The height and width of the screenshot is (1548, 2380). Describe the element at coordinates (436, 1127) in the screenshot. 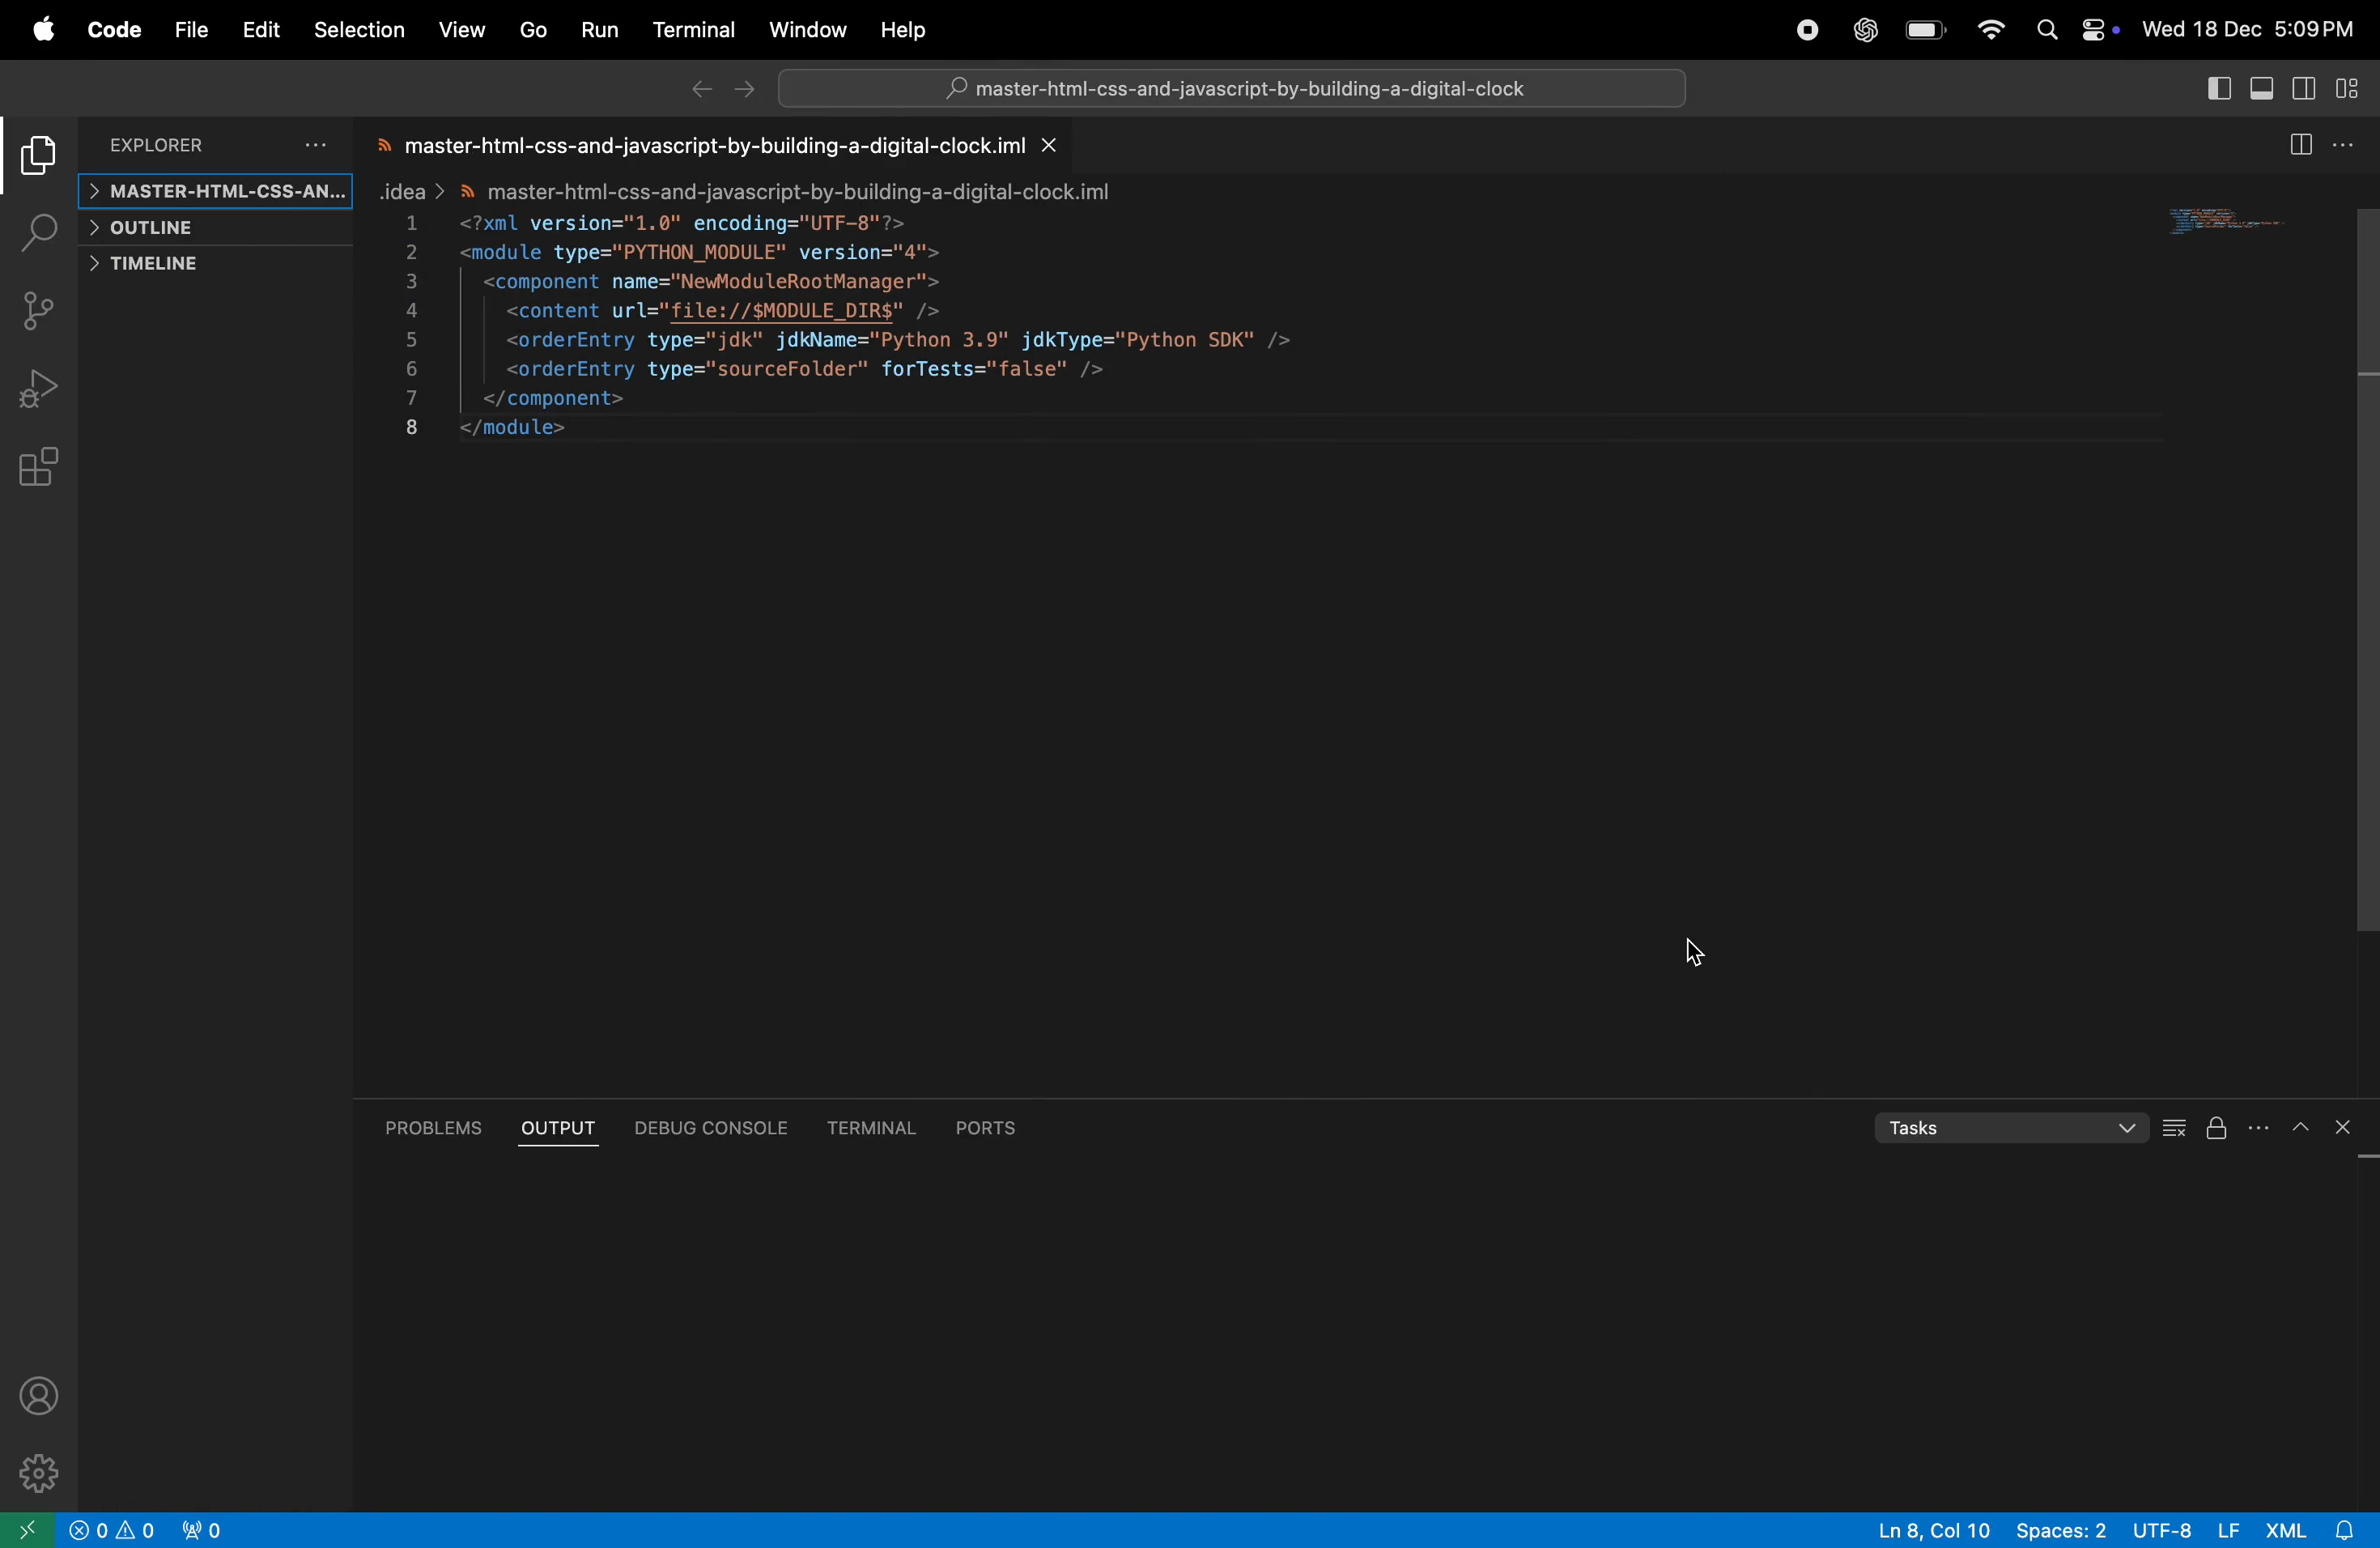

I see `problems` at that location.